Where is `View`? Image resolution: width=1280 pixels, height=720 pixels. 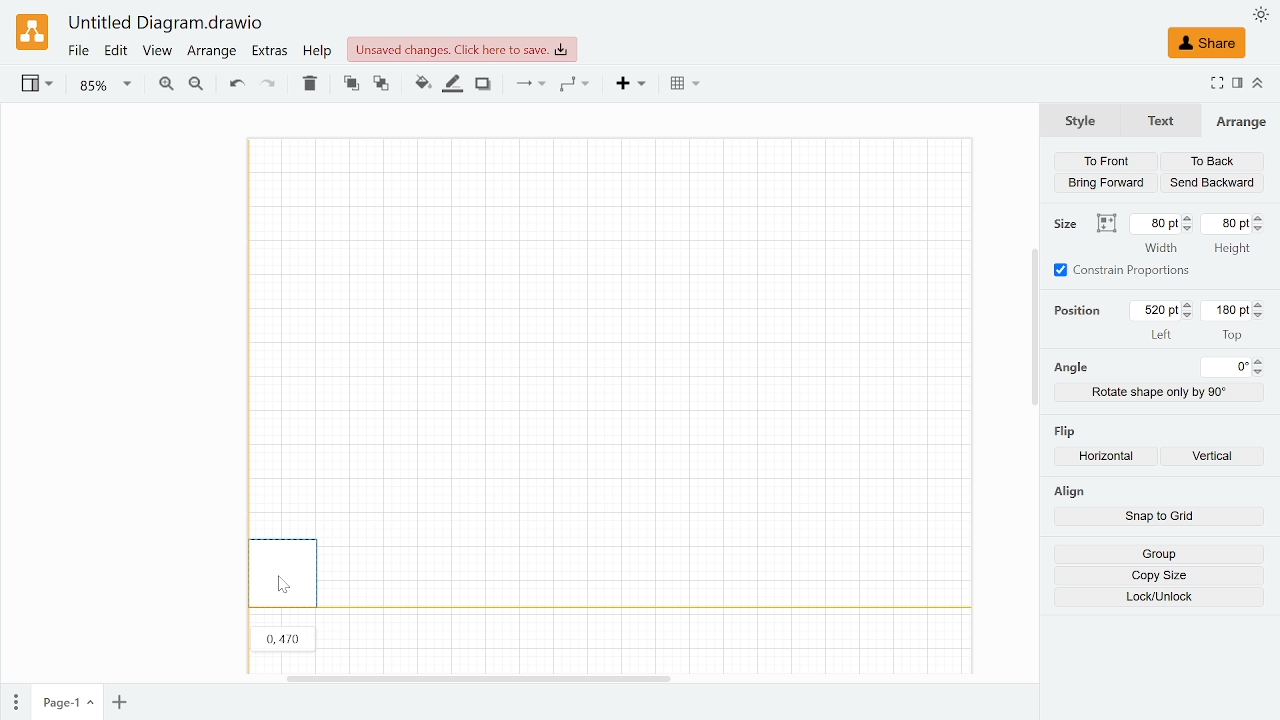
View is located at coordinates (156, 52).